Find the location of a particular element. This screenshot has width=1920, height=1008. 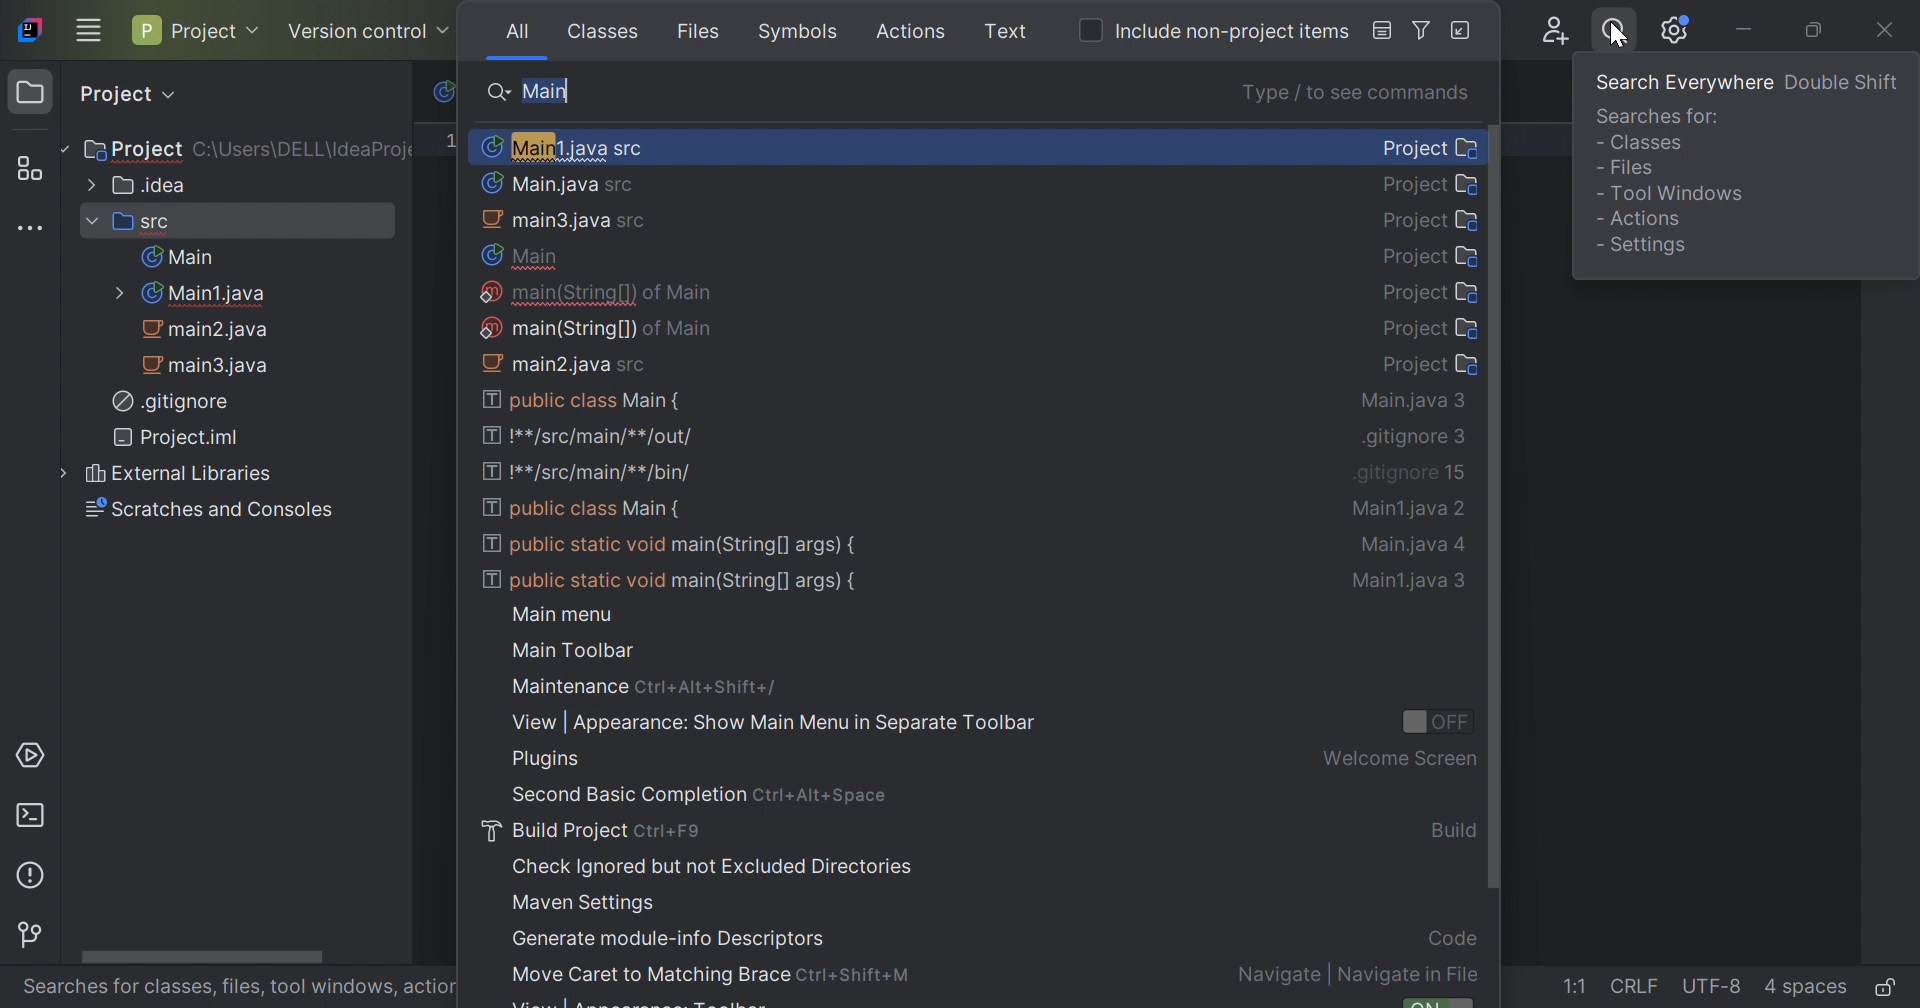

Restore down is located at coordinates (1817, 30).